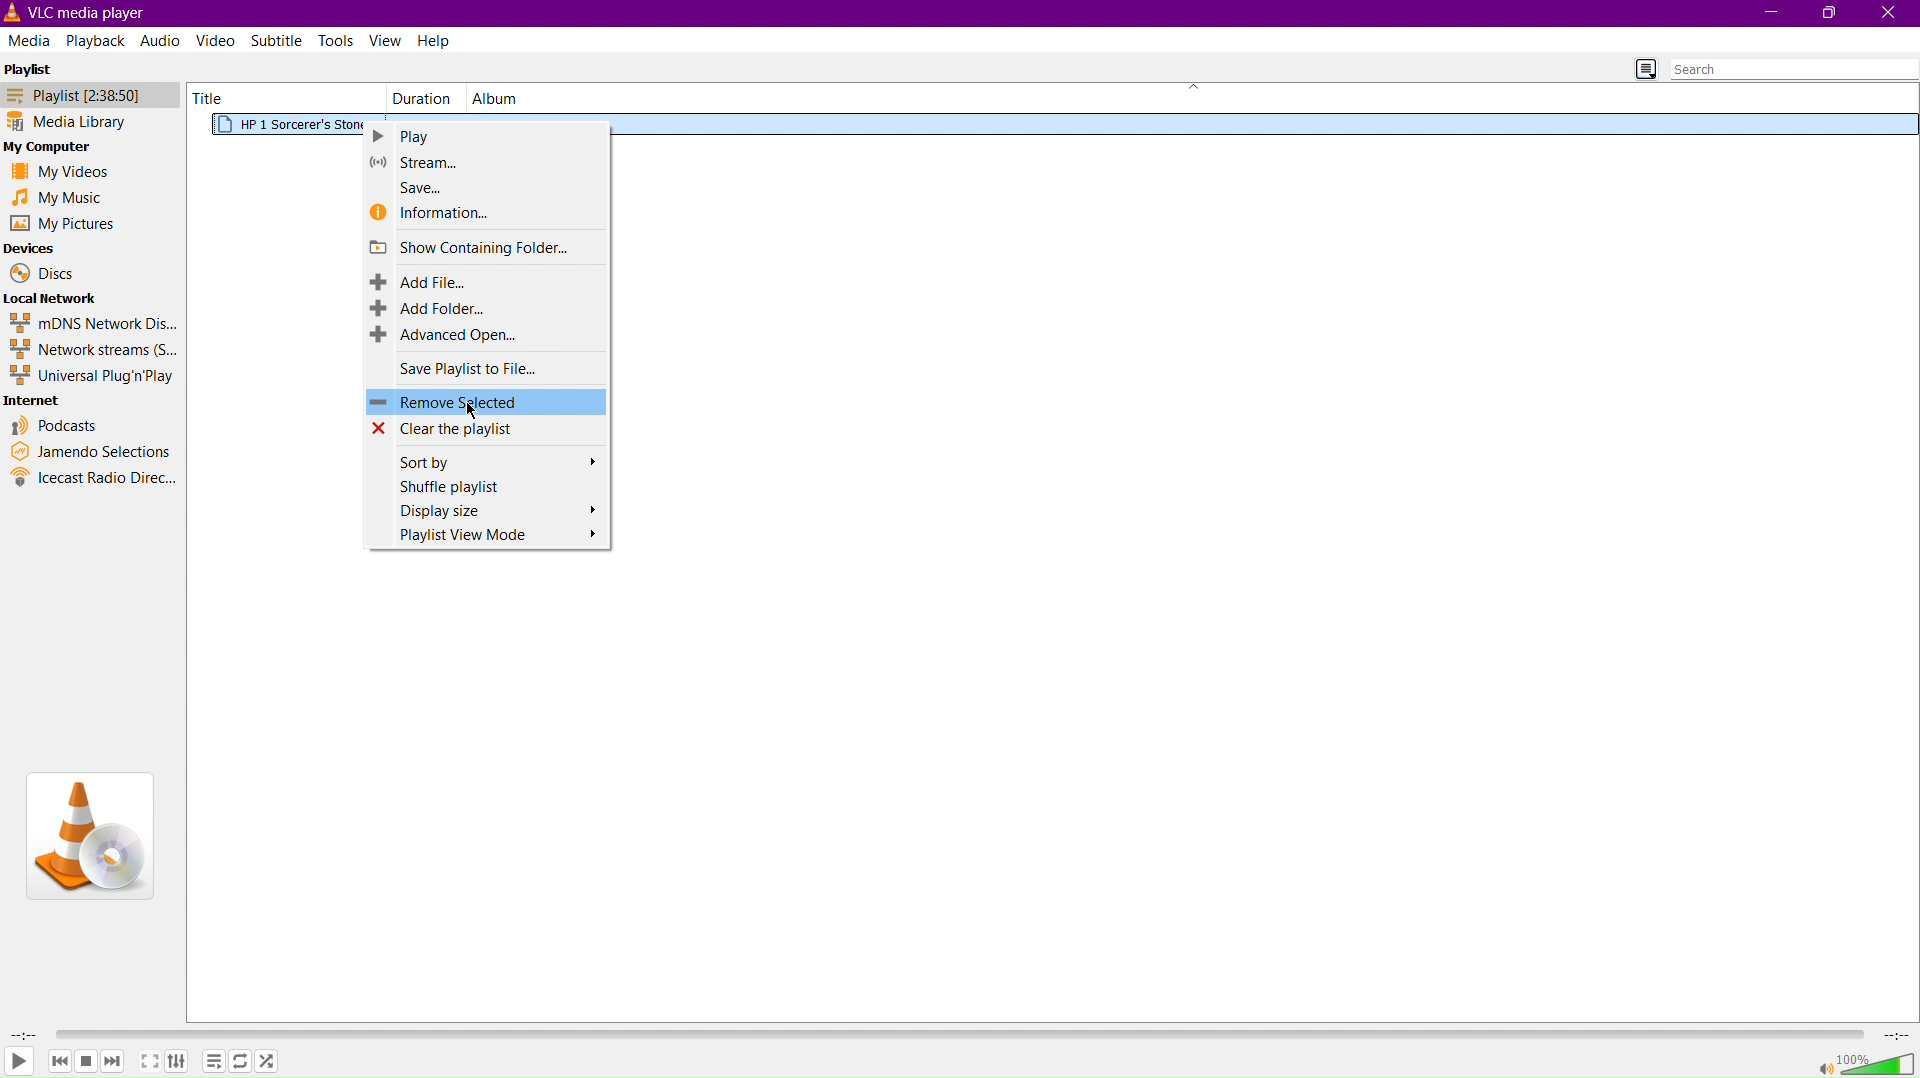 This screenshot has height=1078, width=1920. Describe the element at coordinates (269, 1060) in the screenshot. I see `Random` at that location.